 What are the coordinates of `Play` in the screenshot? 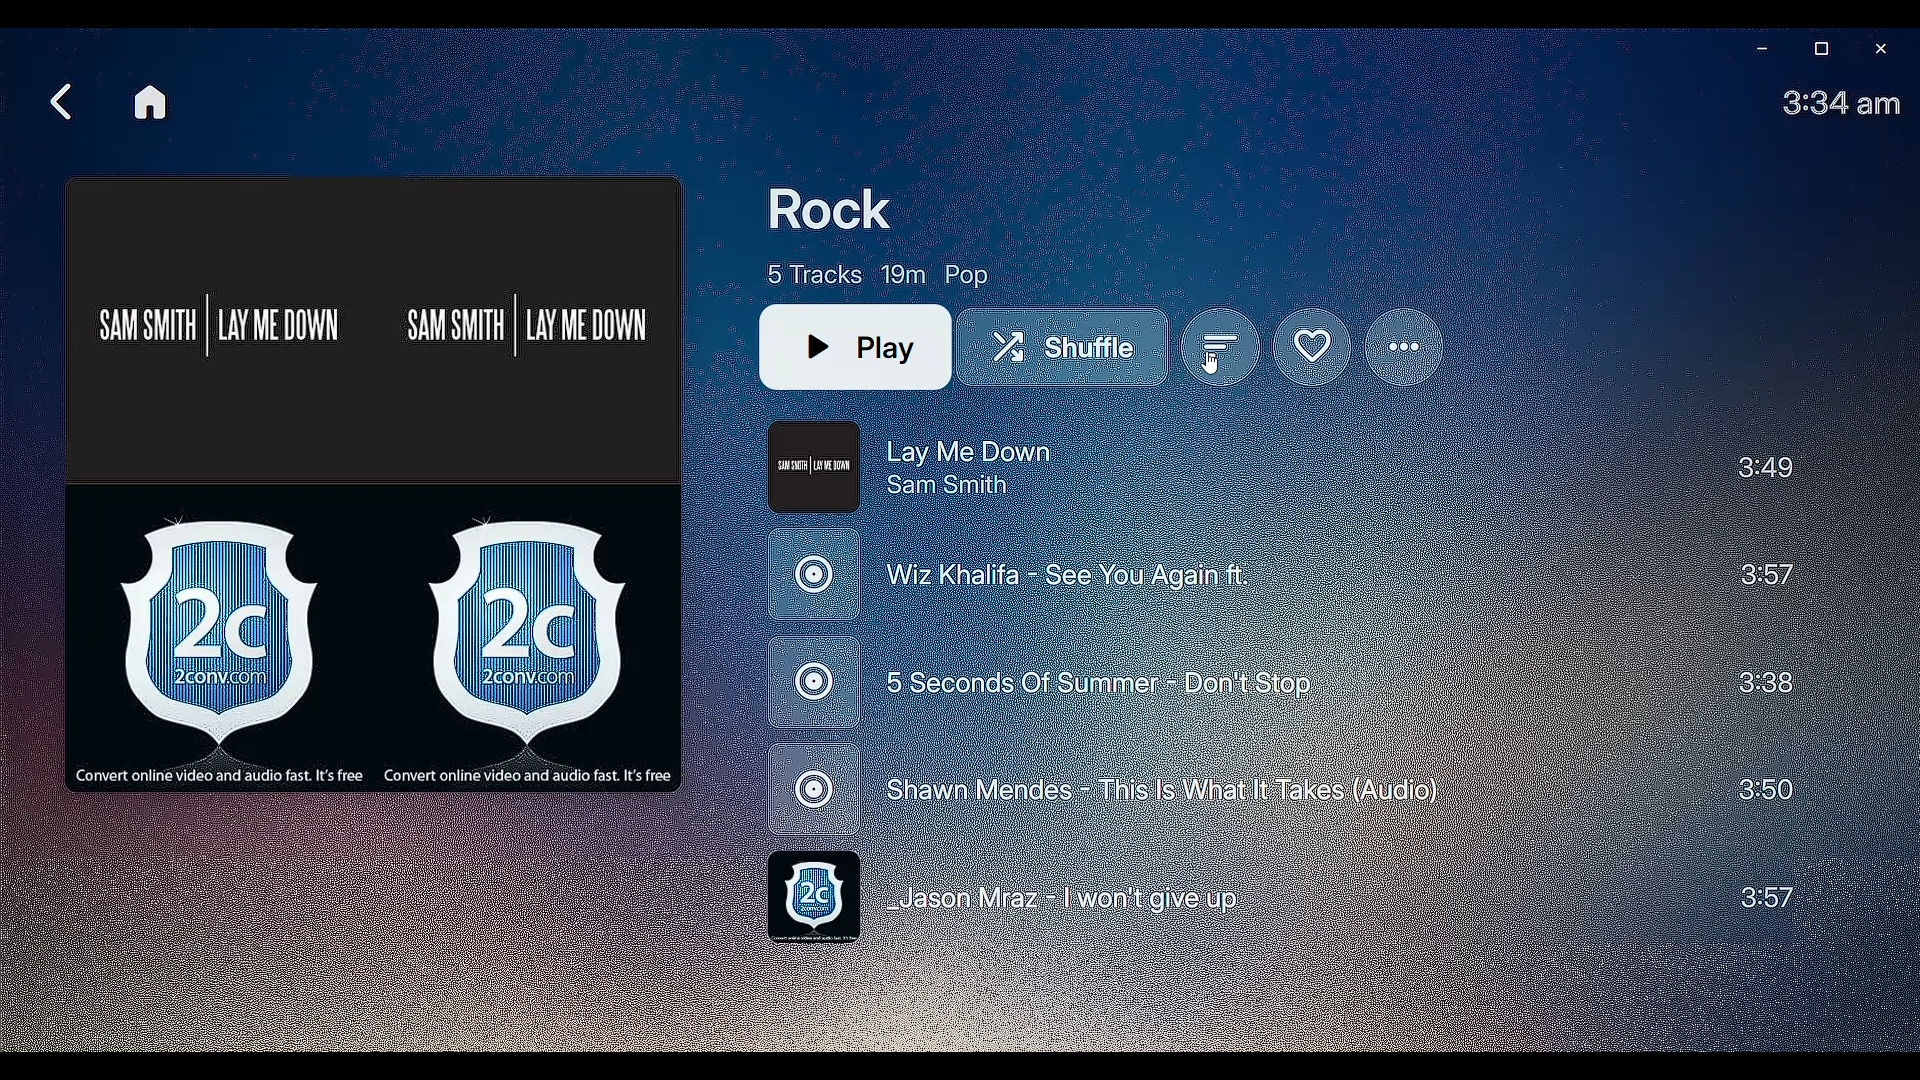 It's located at (855, 348).